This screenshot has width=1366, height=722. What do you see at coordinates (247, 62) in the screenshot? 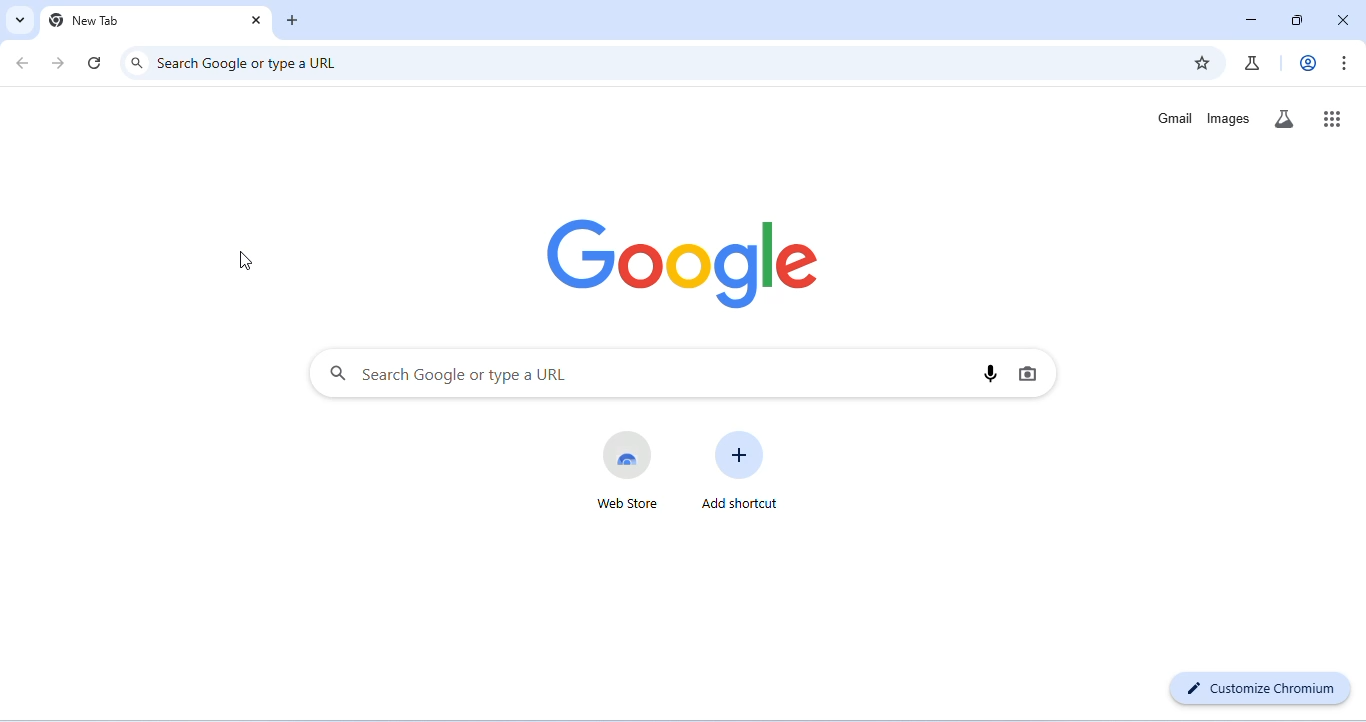
I see `search google or type a URL` at bounding box center [247, 62].